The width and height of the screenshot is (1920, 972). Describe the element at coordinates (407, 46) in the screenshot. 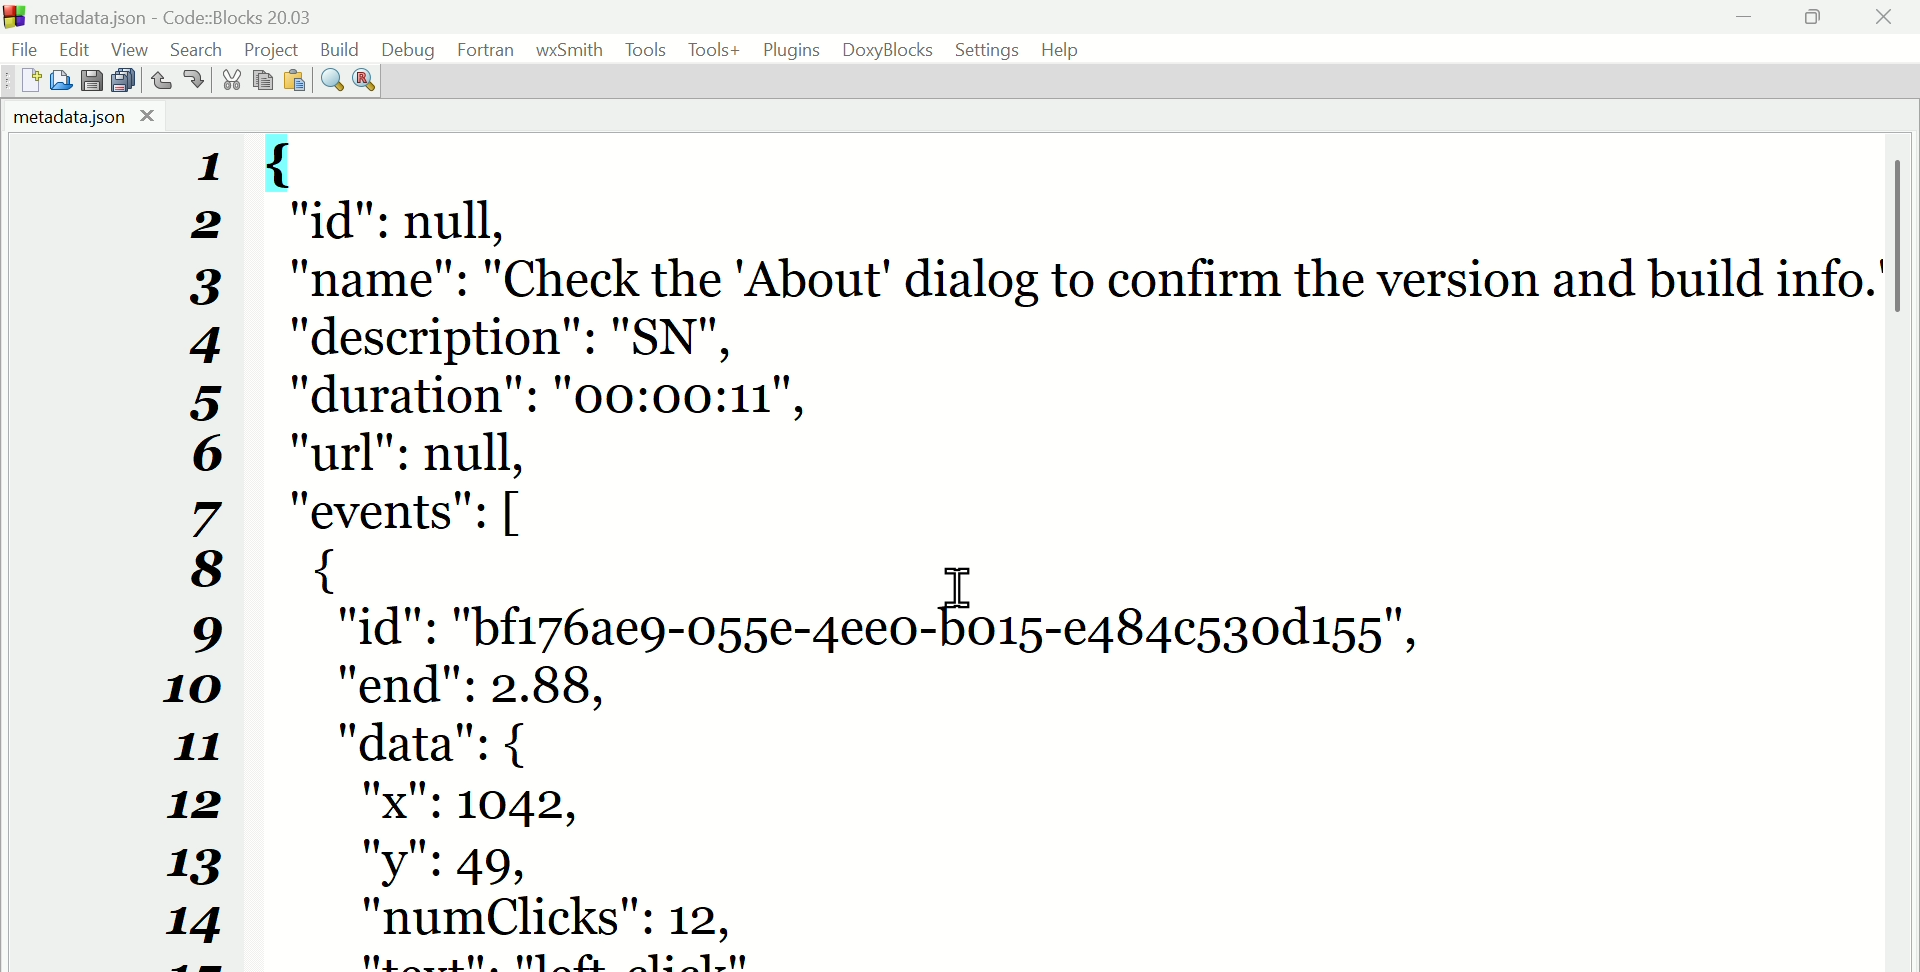

I see `Debug` at that location.